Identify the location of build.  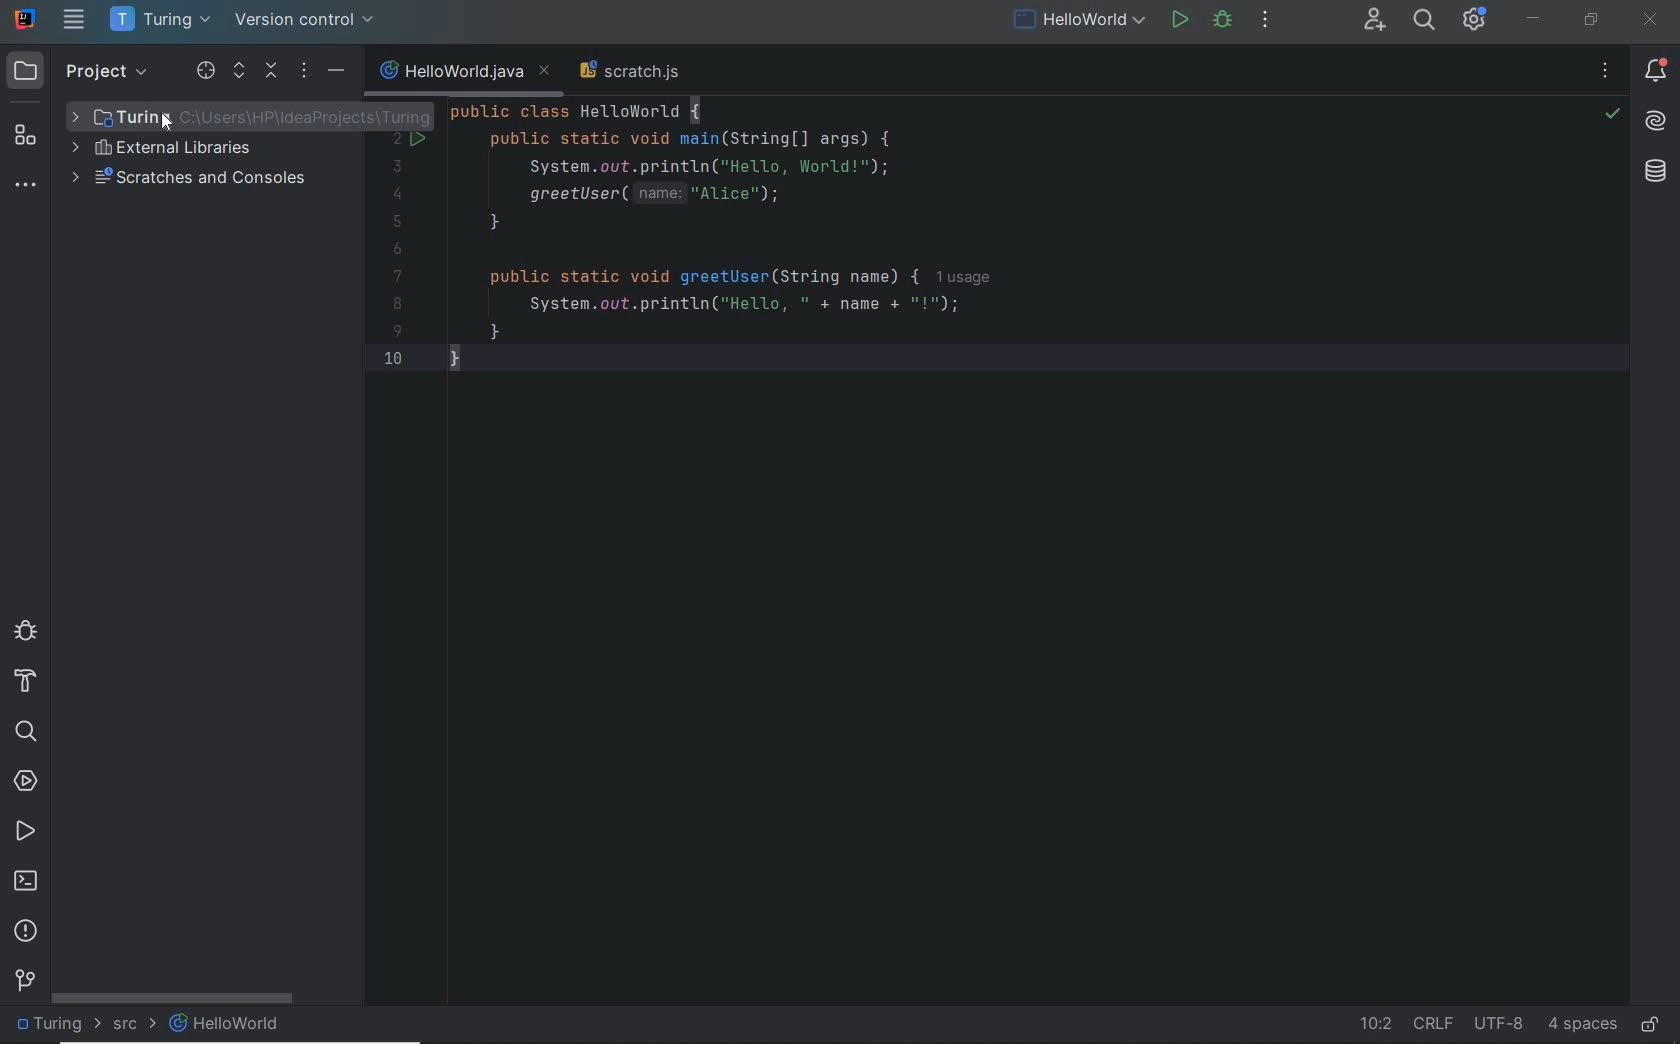
(29, 685).